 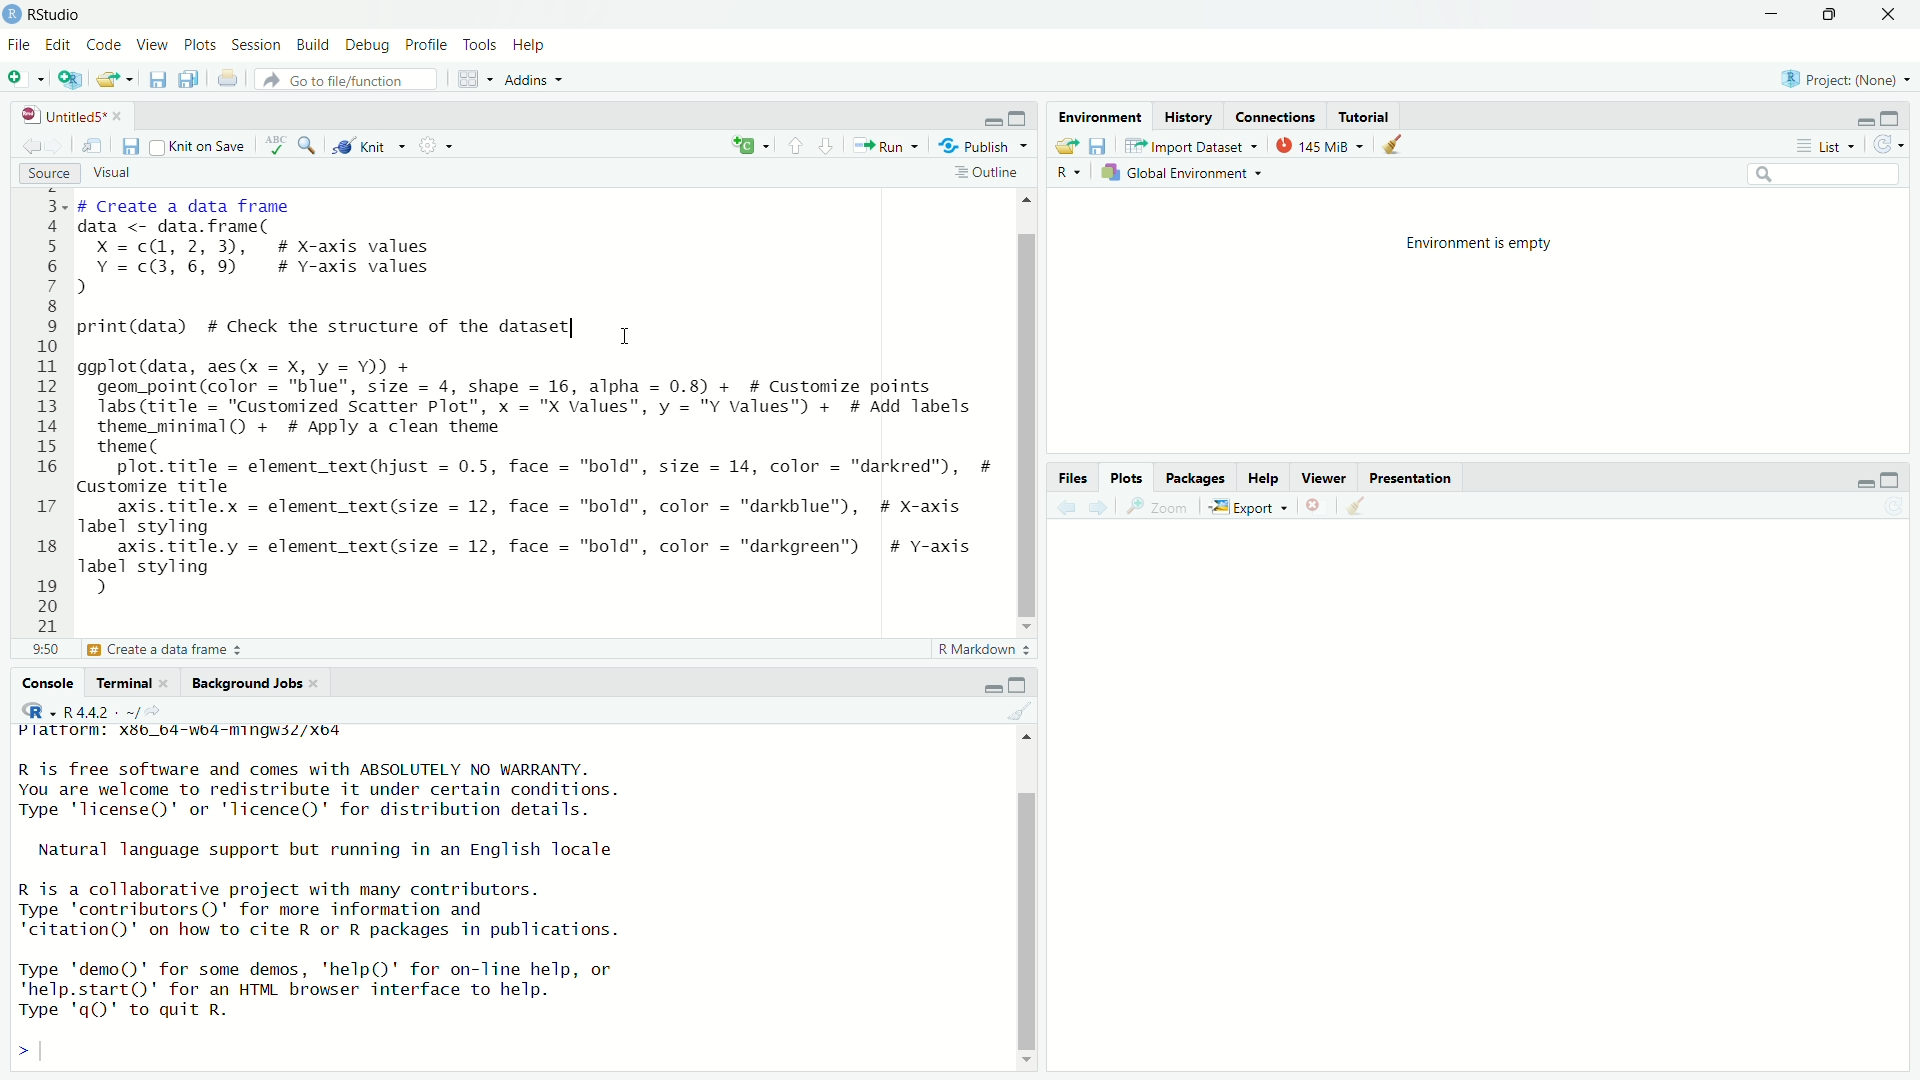 What do you see at coordinates (152, 45) in the screenshot?
I see `View` at bounding box center [152, 45].